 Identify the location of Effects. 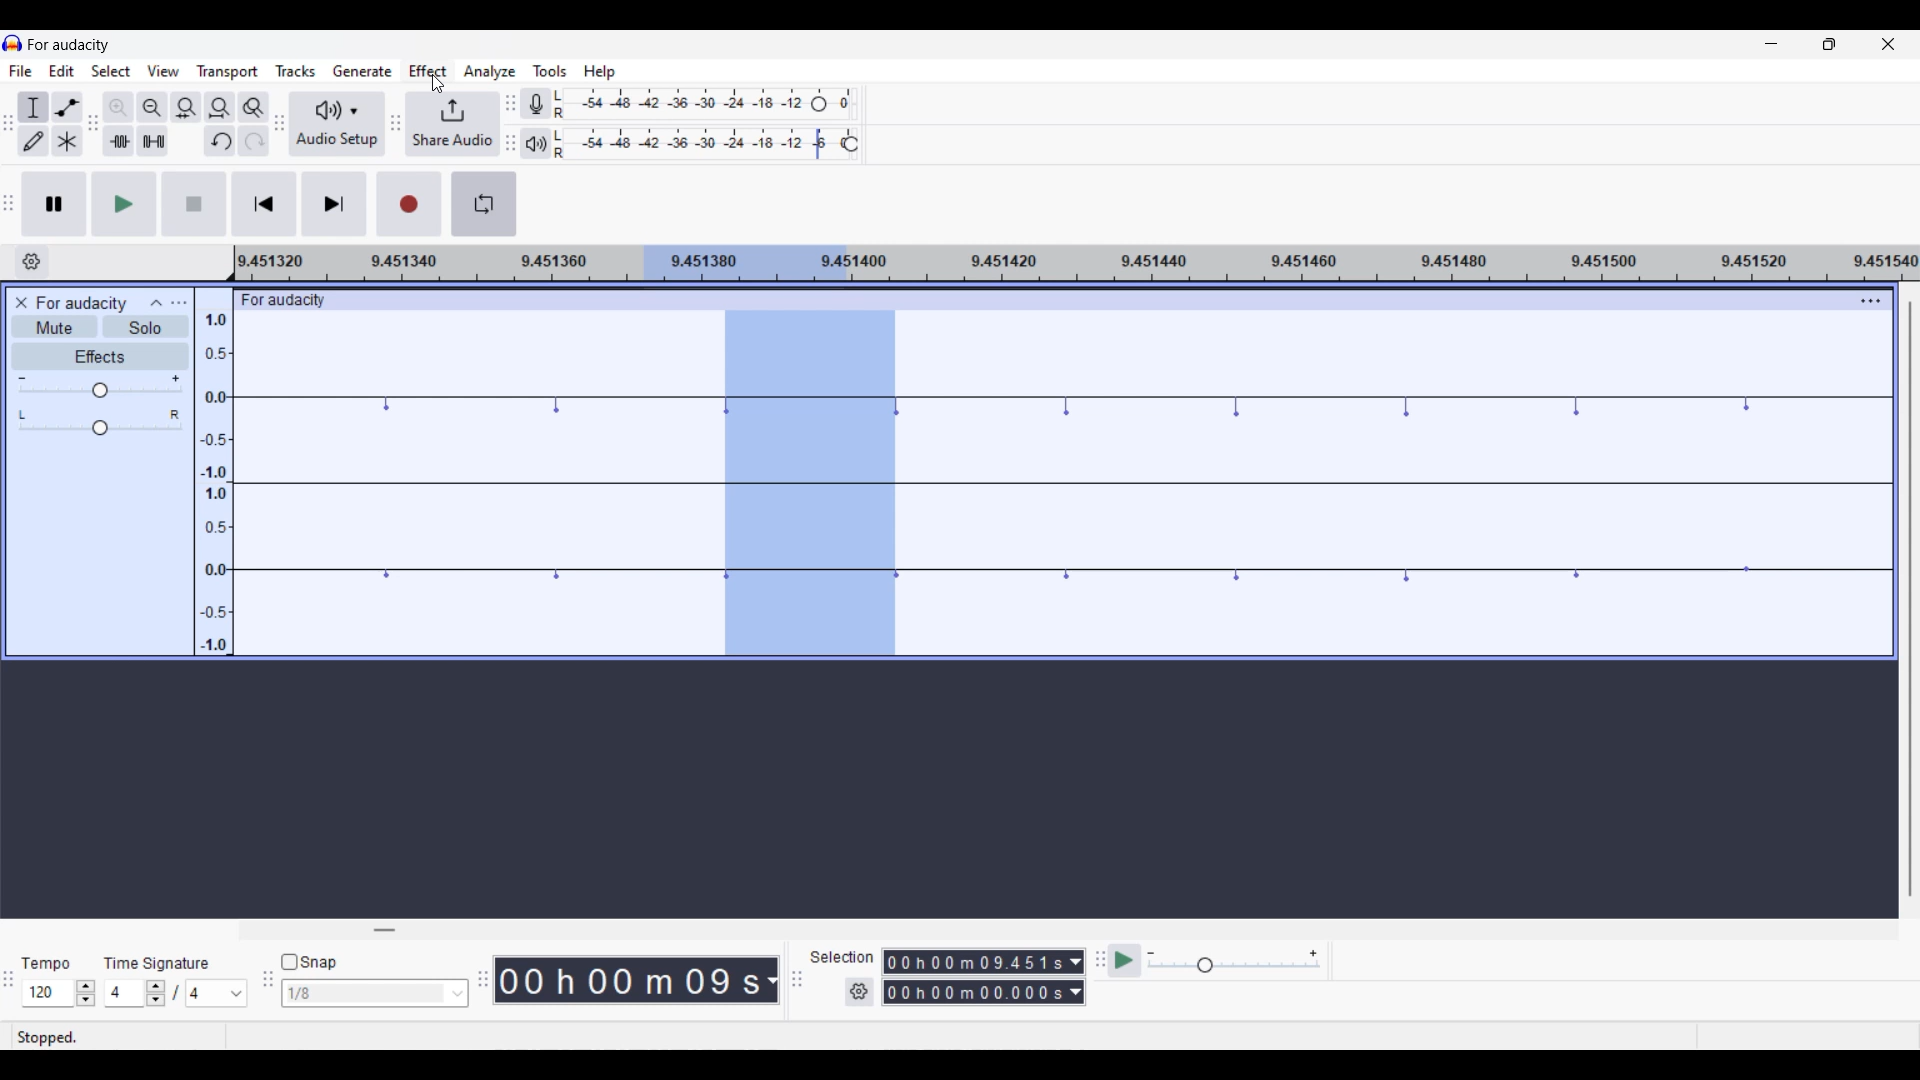
(101, 356).